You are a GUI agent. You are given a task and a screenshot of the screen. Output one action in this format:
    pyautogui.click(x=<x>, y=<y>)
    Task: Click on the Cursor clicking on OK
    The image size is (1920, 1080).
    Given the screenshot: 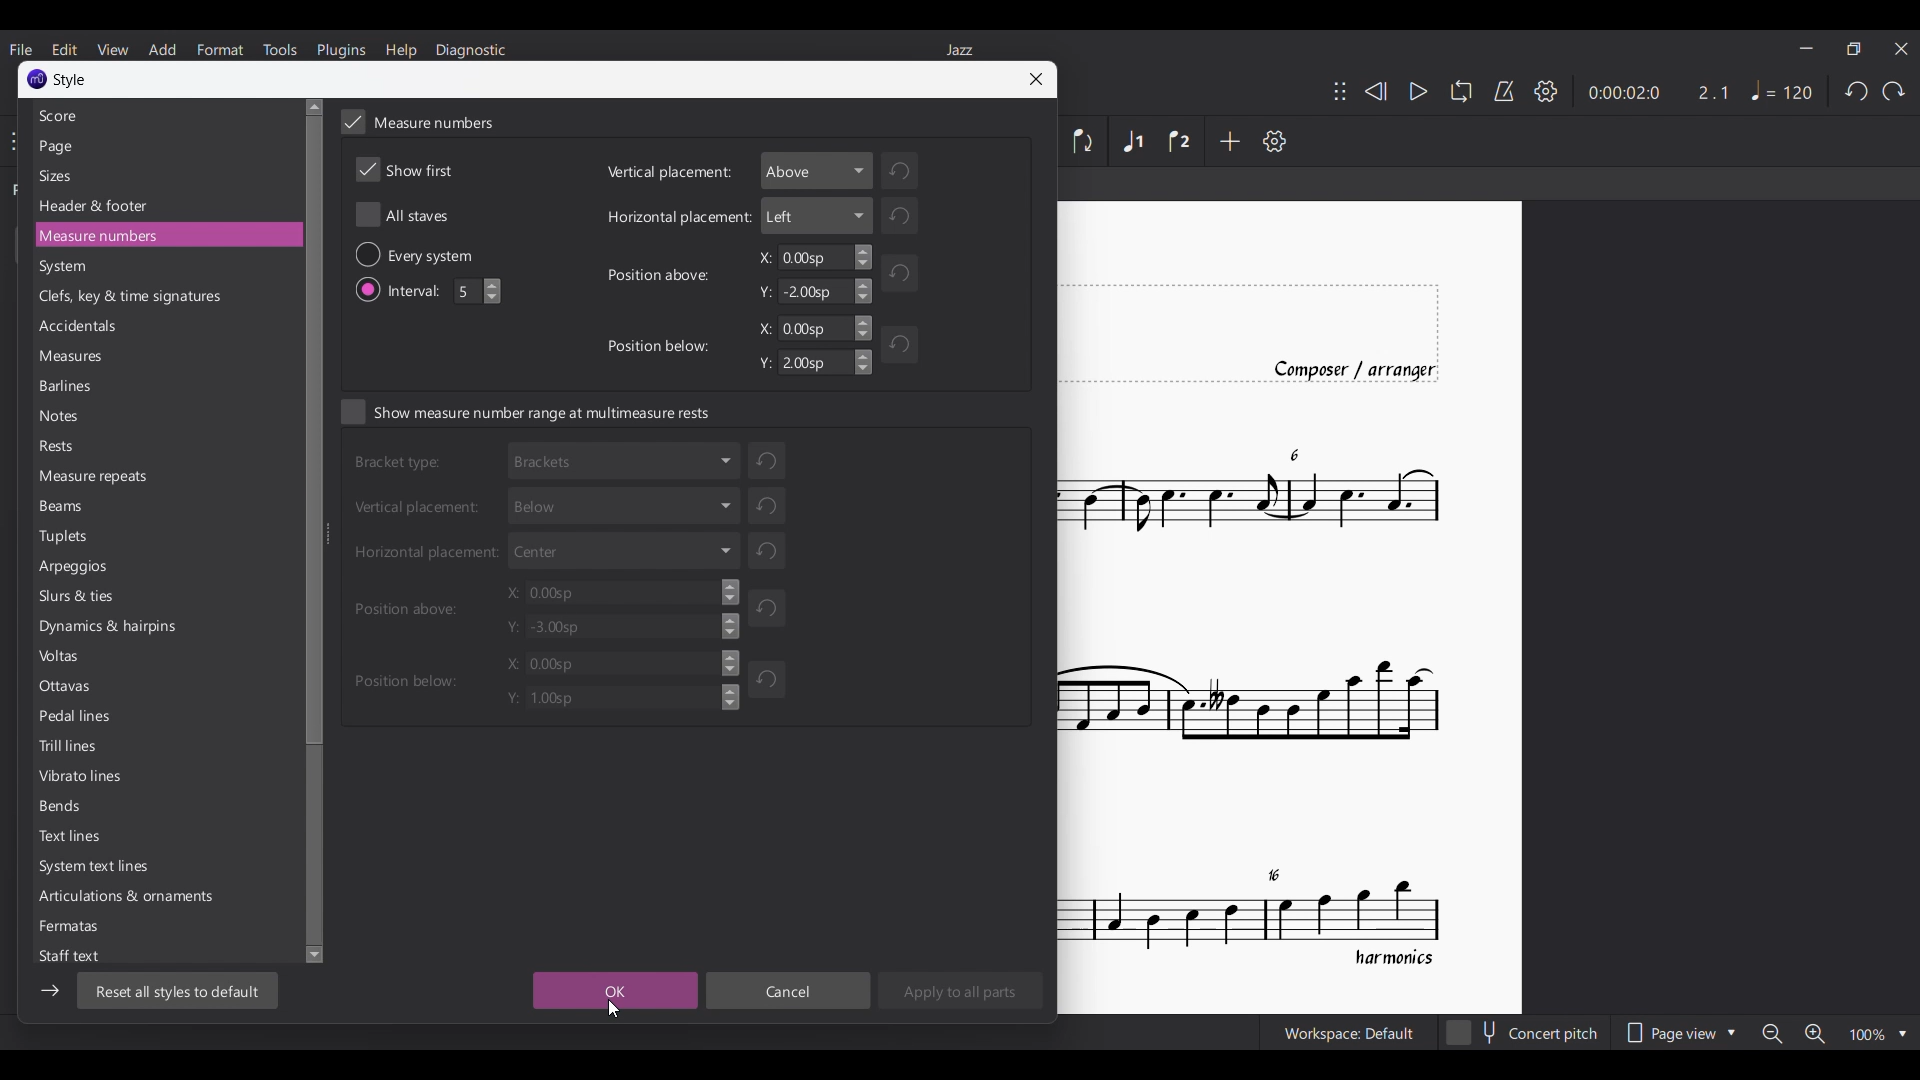 What is the action you would take?
    pyautogui.click(x=614, y=1008)
    